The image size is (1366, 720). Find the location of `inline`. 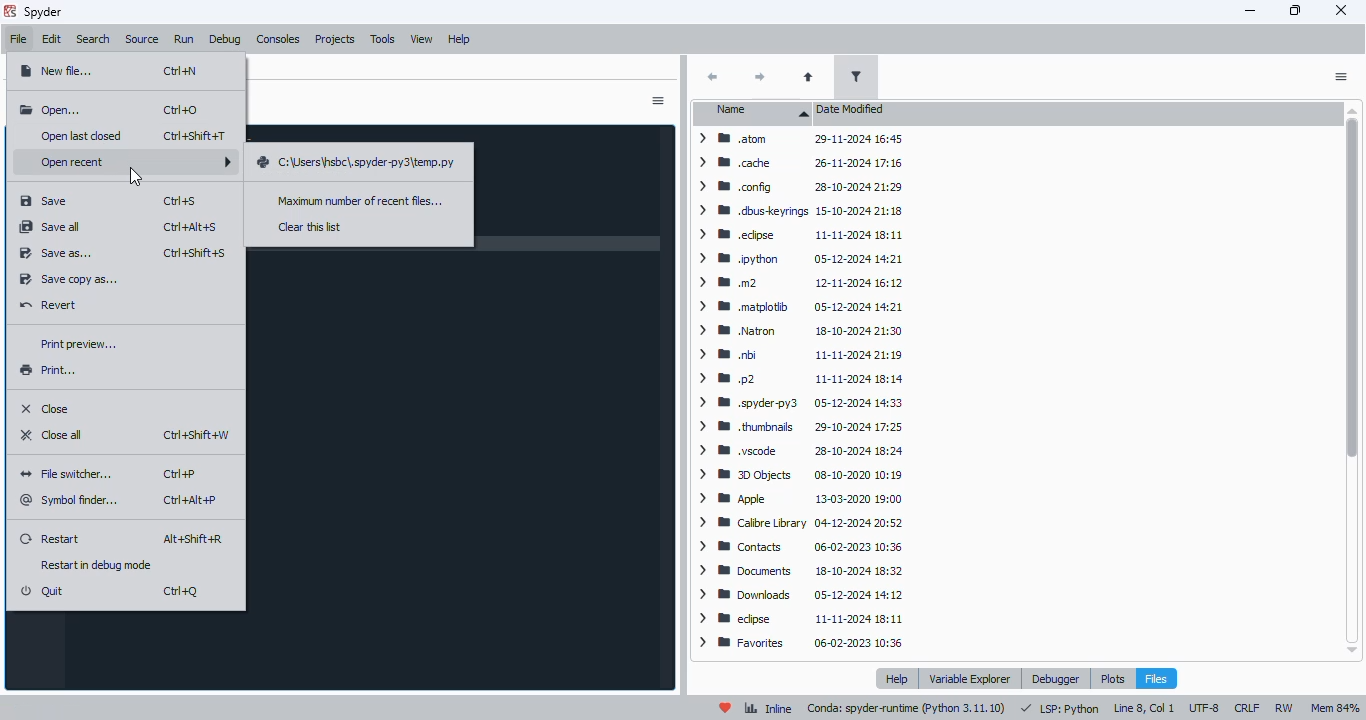

inline is located at coordinates (768, 707).